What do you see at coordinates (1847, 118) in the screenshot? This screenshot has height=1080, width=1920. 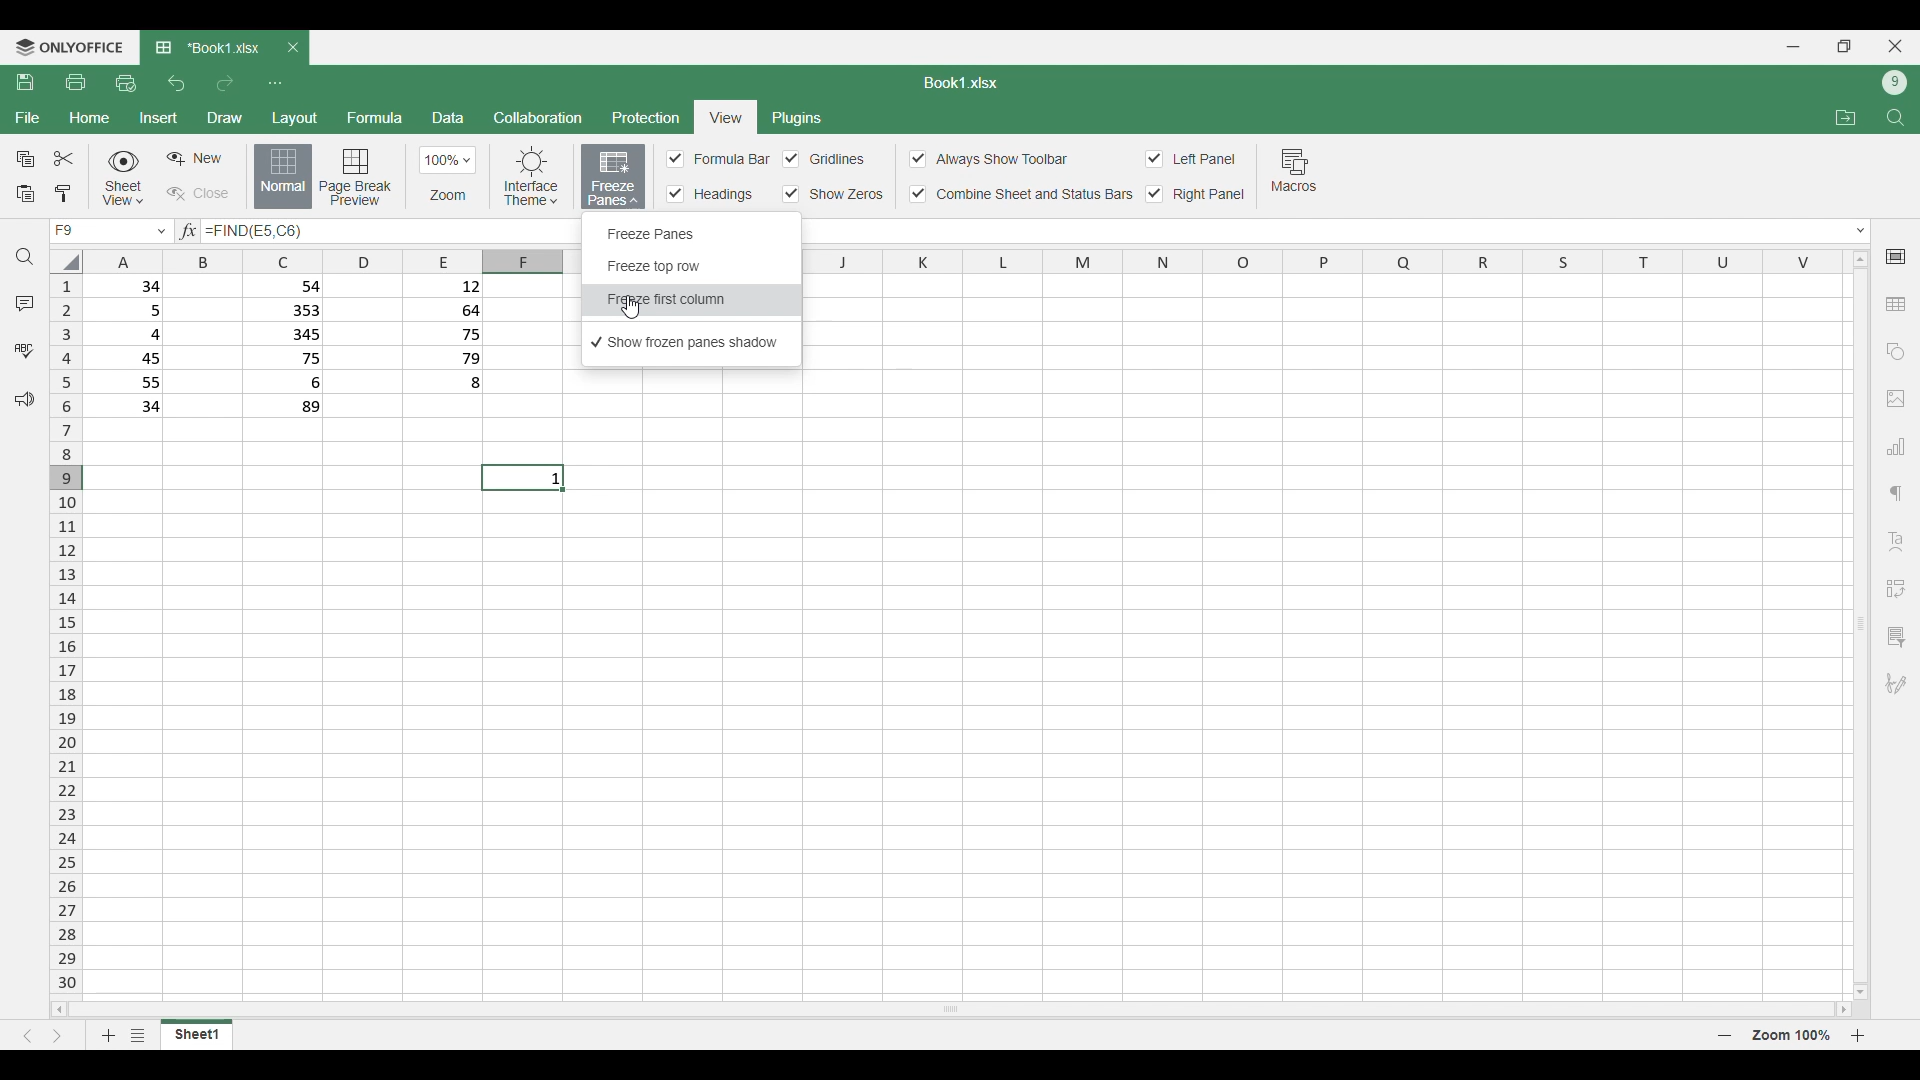 I see `Open file location` at bounding box center [1847, 118].